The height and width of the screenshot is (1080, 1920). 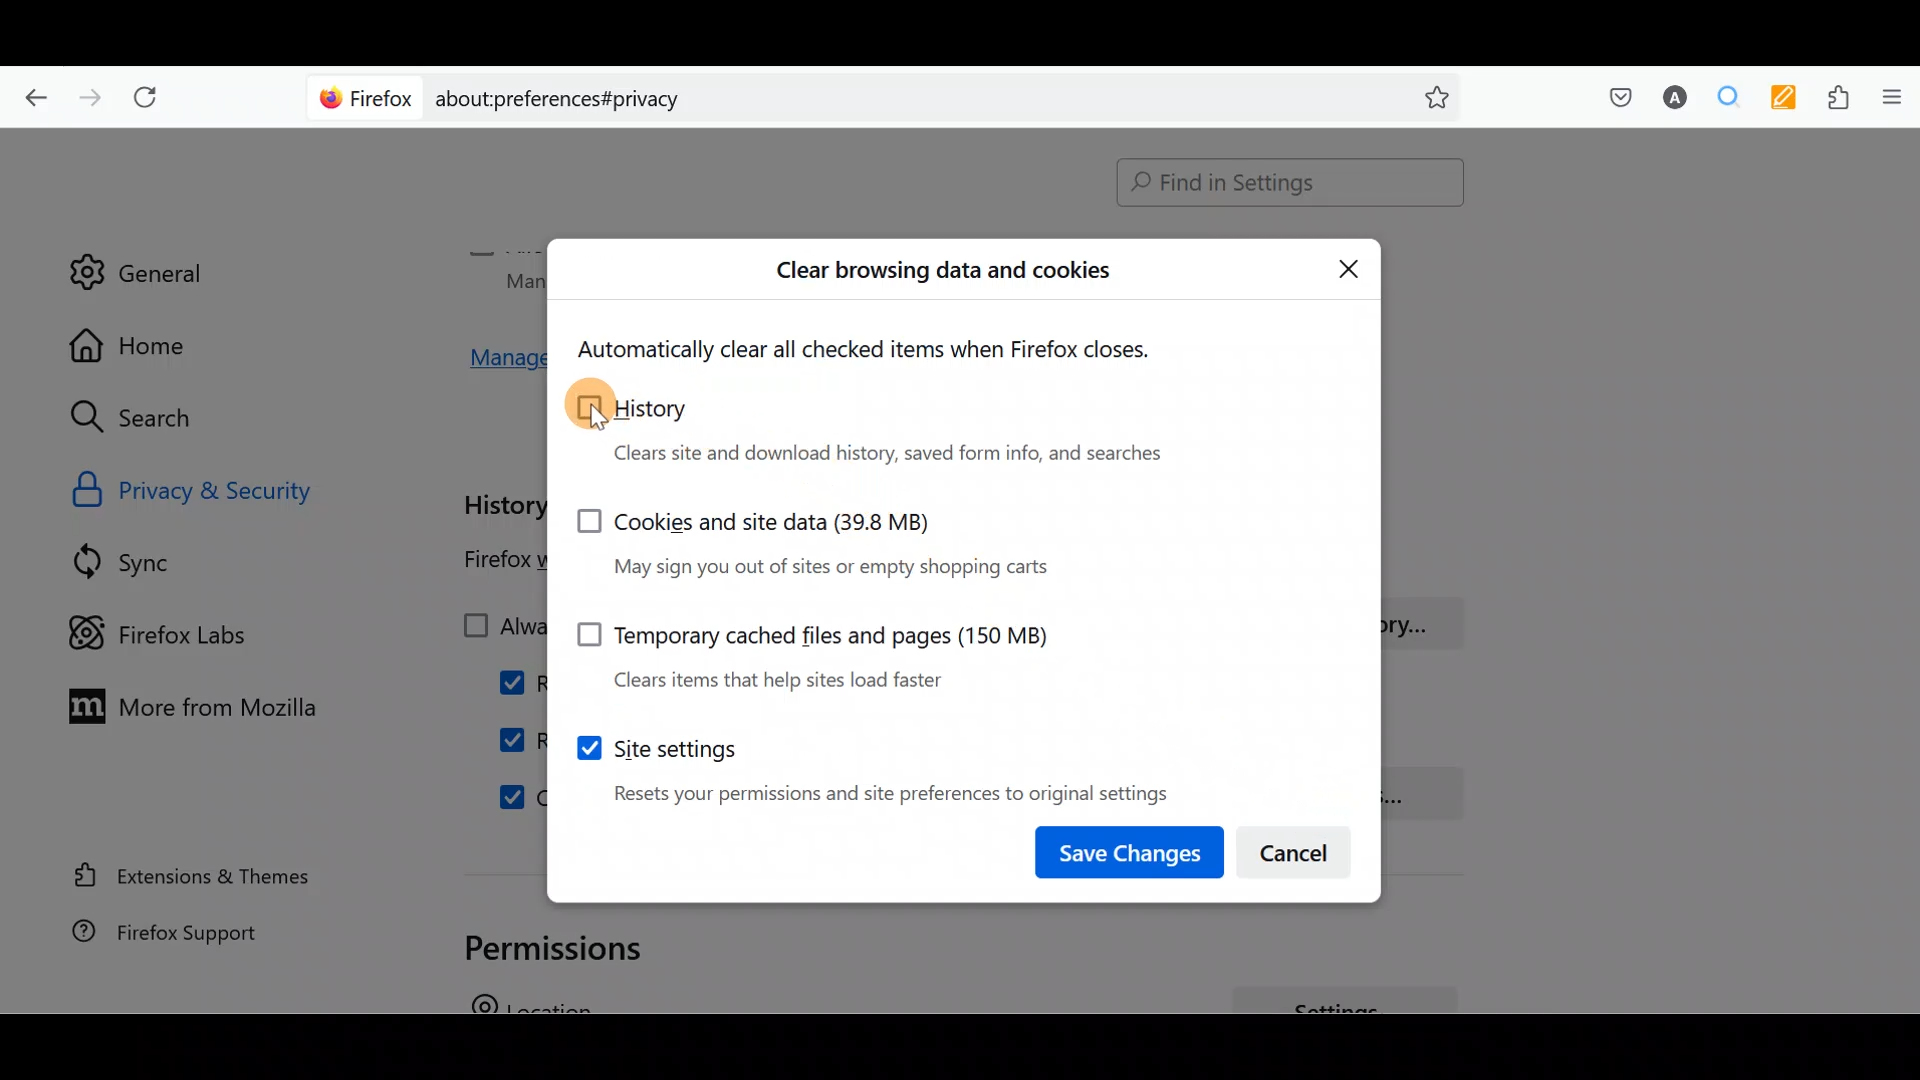 What do you see at coordinates (152, 418) in the screenshot?
I see `Search icon` at bounding box center [152, 418].